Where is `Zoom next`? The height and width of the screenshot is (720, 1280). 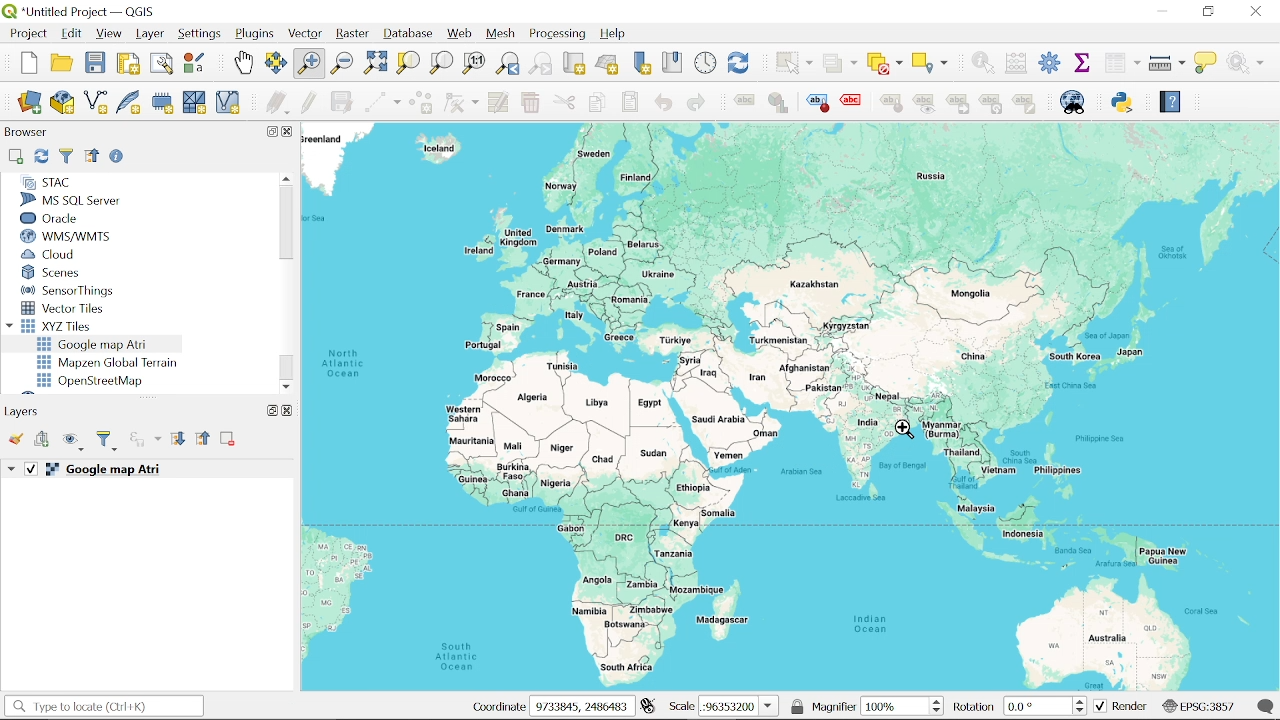 Zoom next is located at coordinates (541, 64).